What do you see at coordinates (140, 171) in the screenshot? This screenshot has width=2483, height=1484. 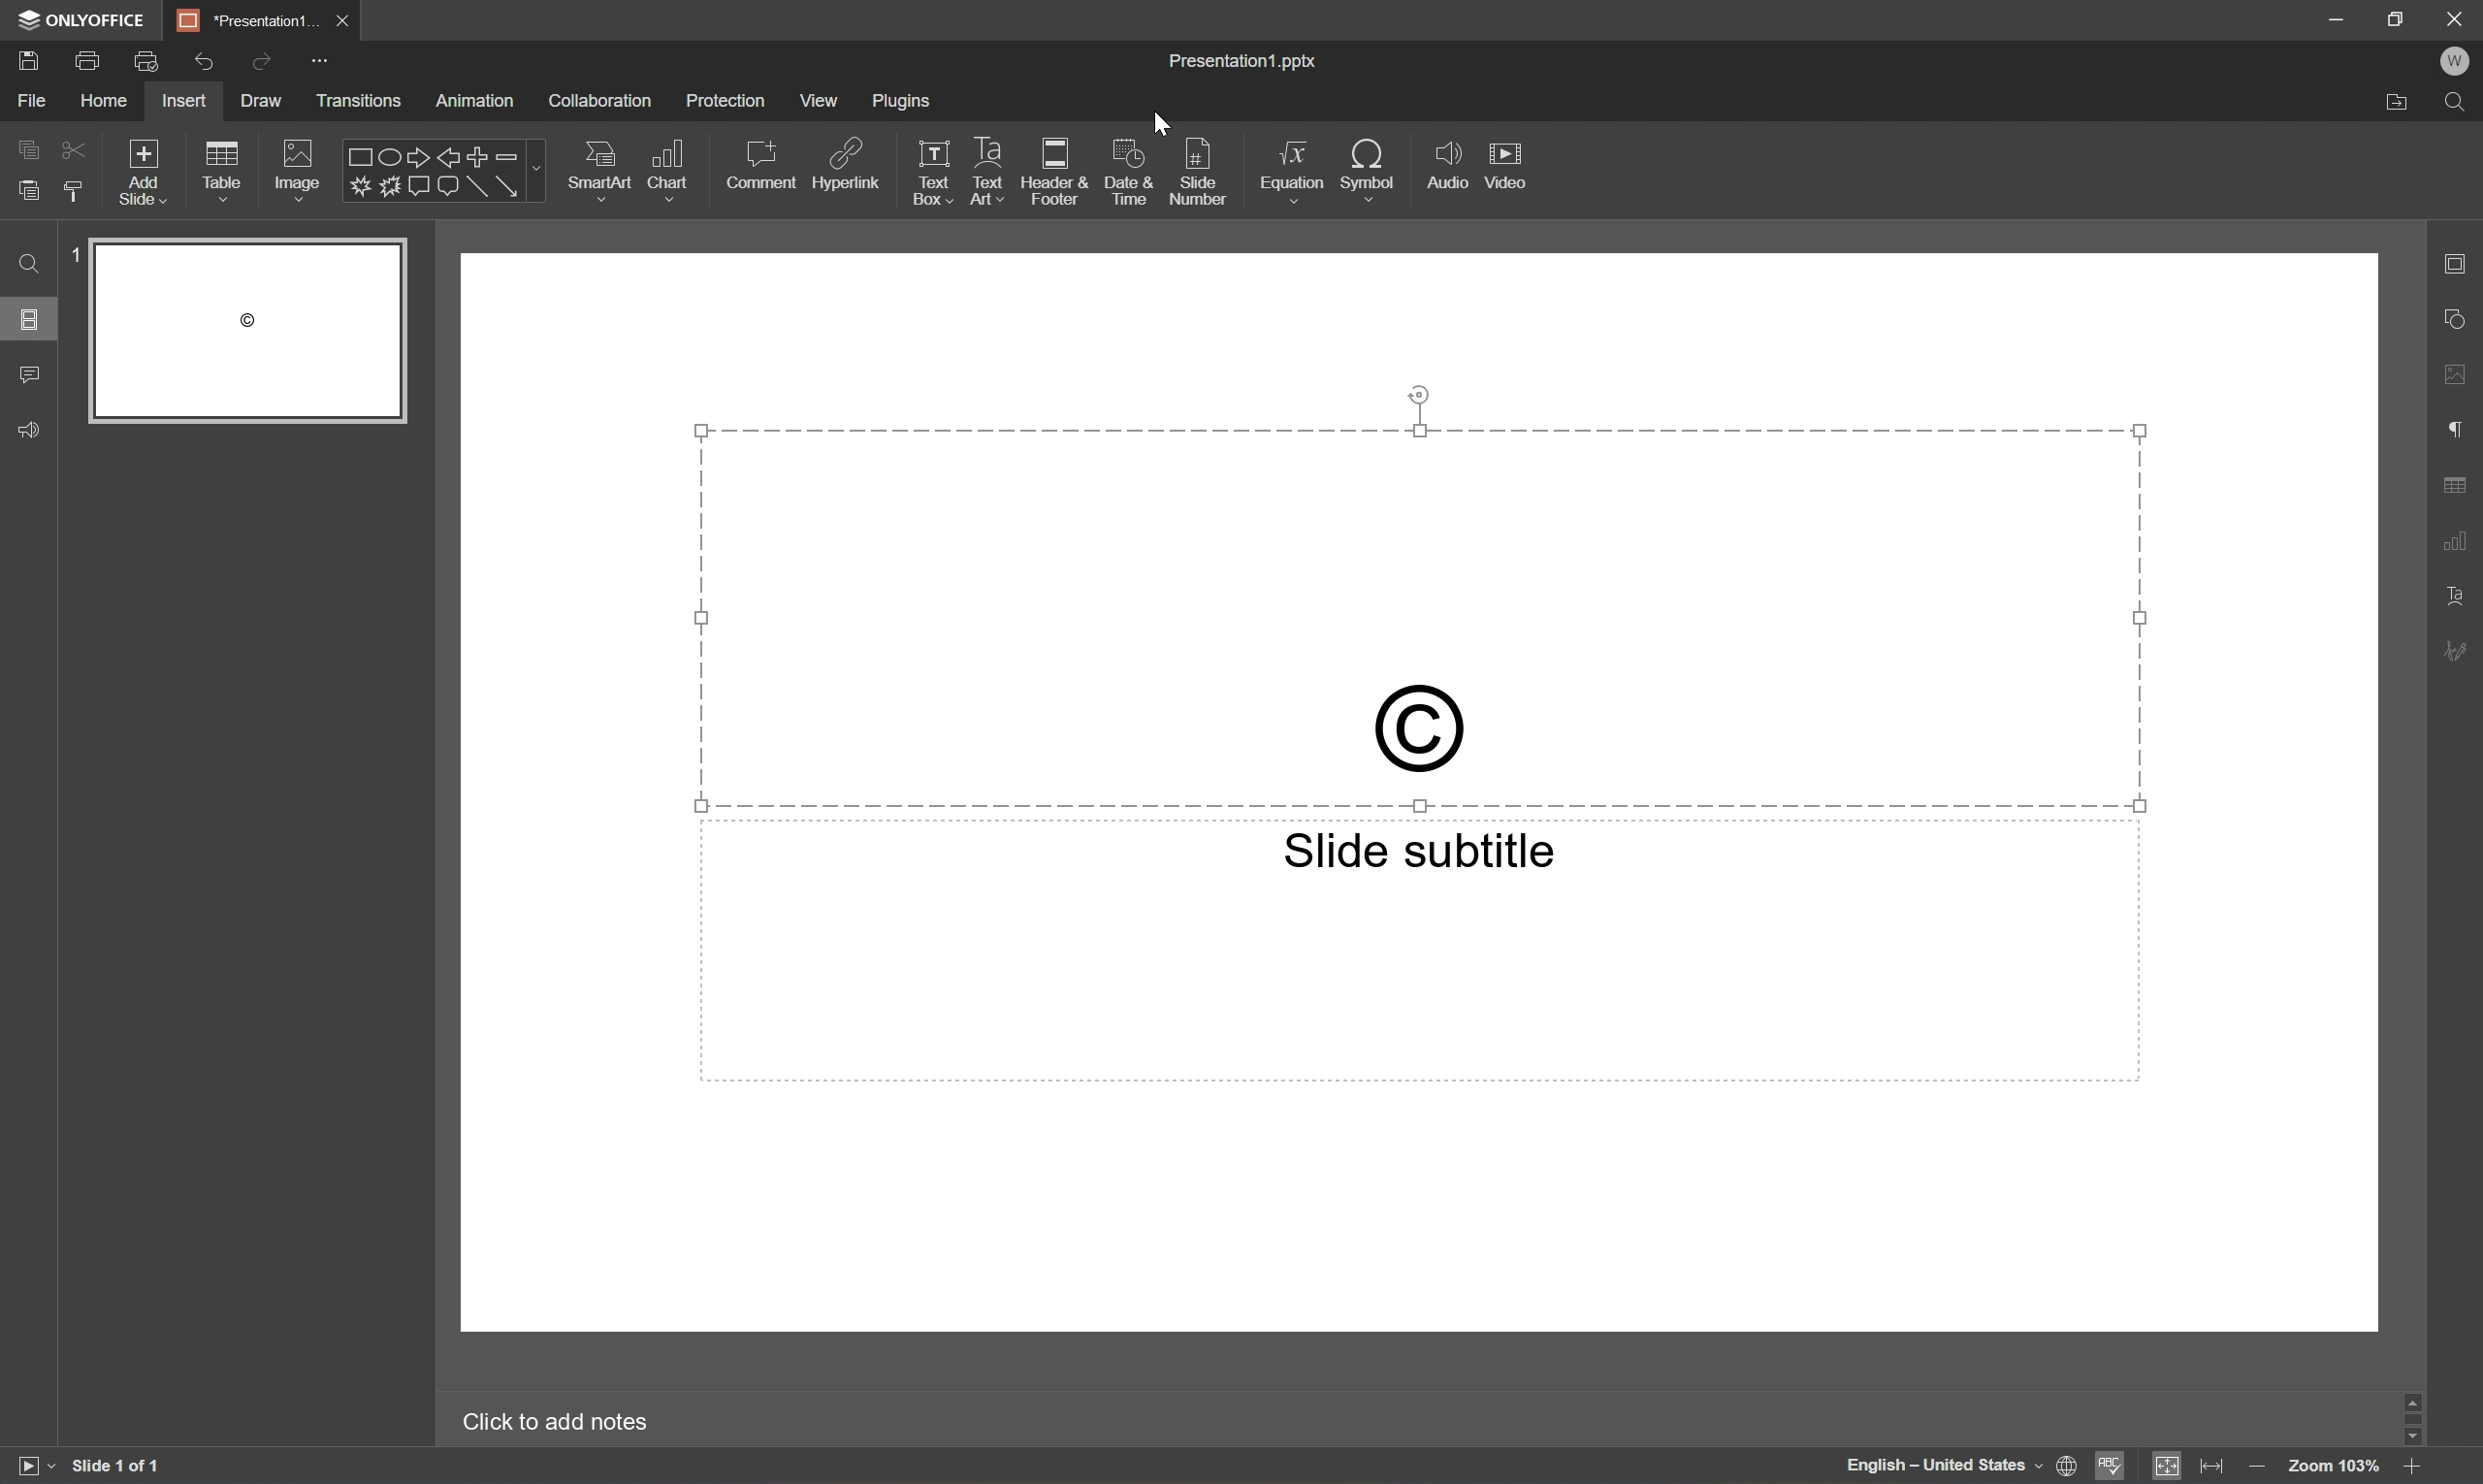 I see `Add slide` at bounding box center [140, 171].